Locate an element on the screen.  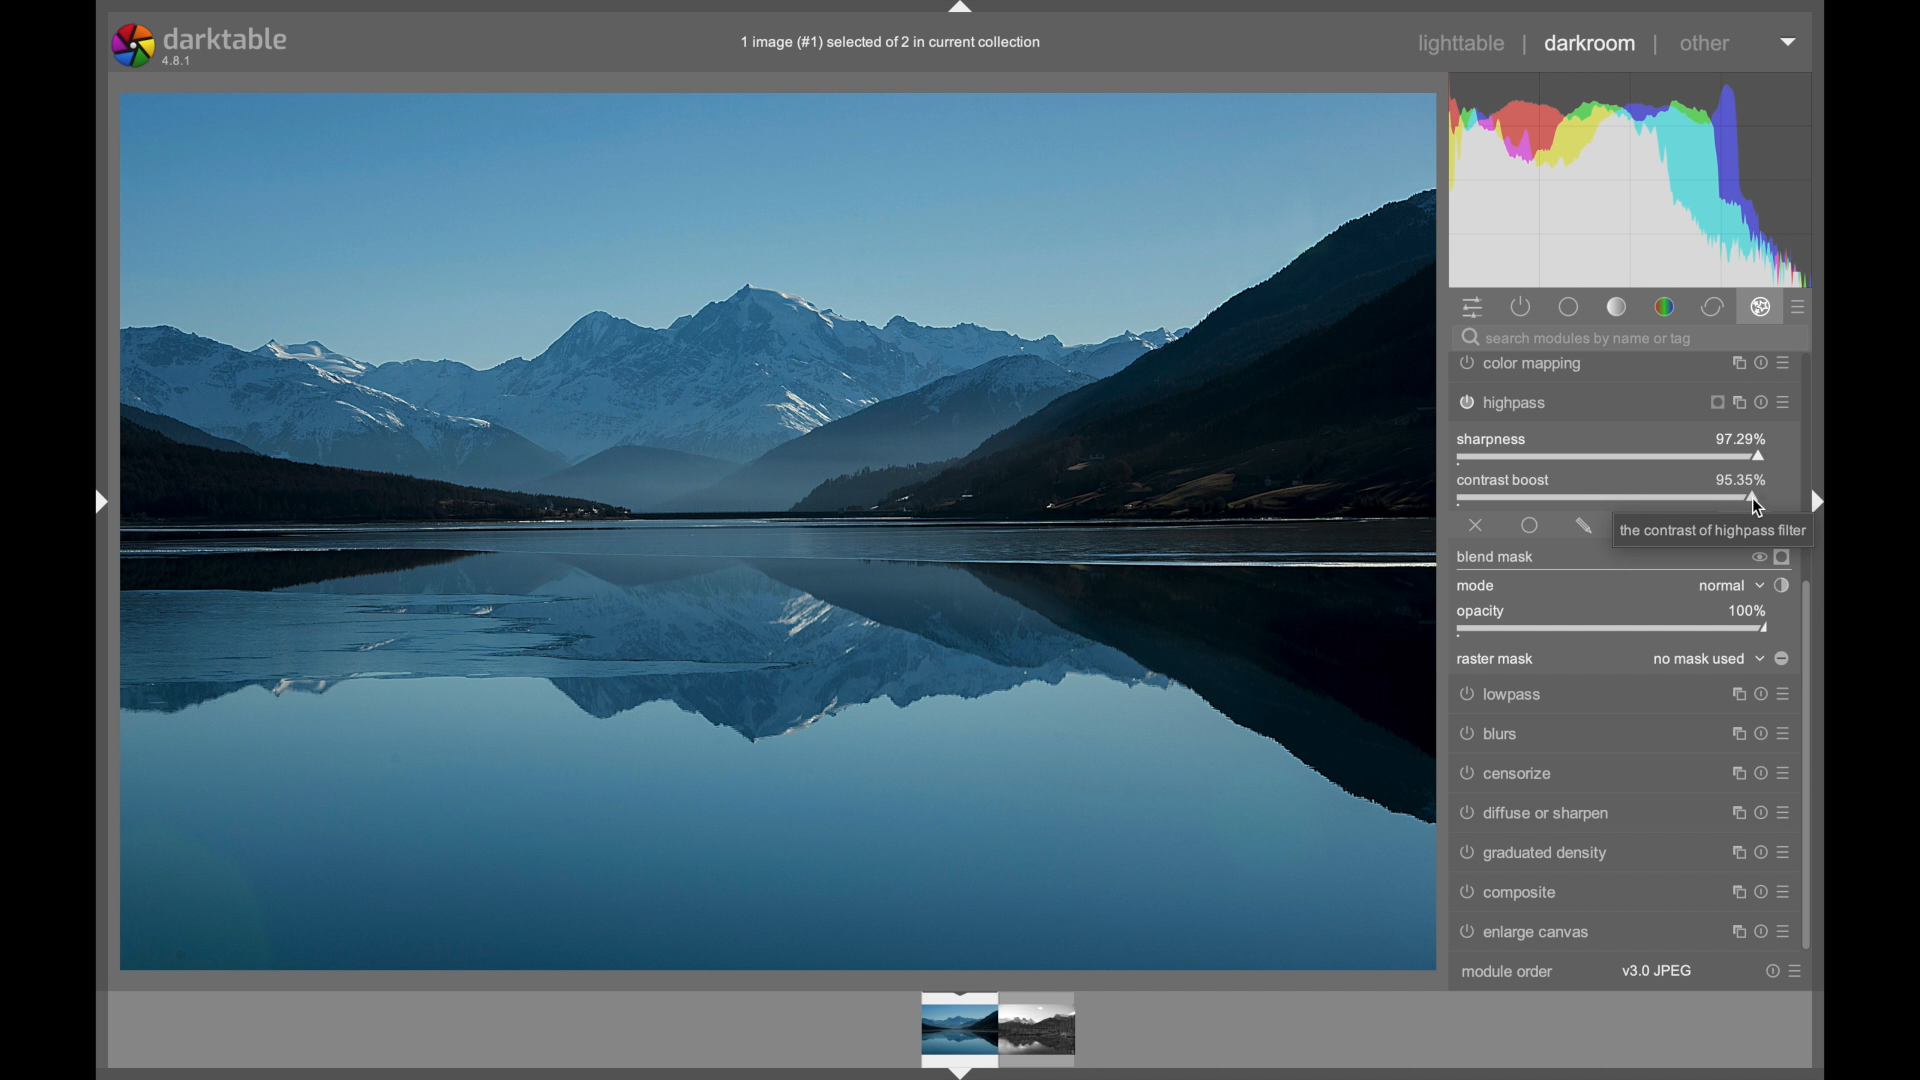
composite is located at coordinates (1507, 892).